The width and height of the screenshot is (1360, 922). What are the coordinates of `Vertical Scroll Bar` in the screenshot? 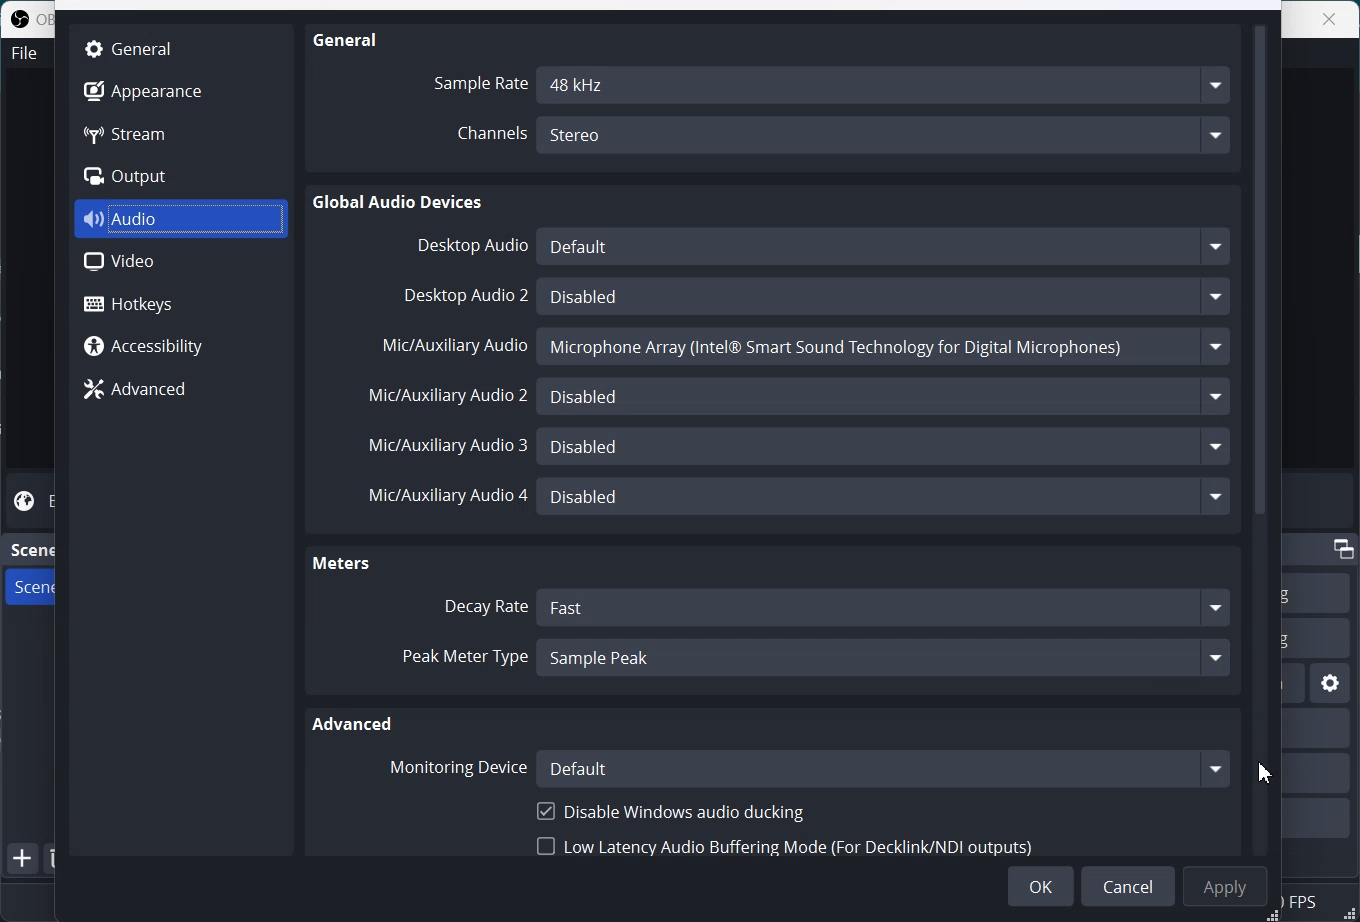 It's located at (1262, 437).